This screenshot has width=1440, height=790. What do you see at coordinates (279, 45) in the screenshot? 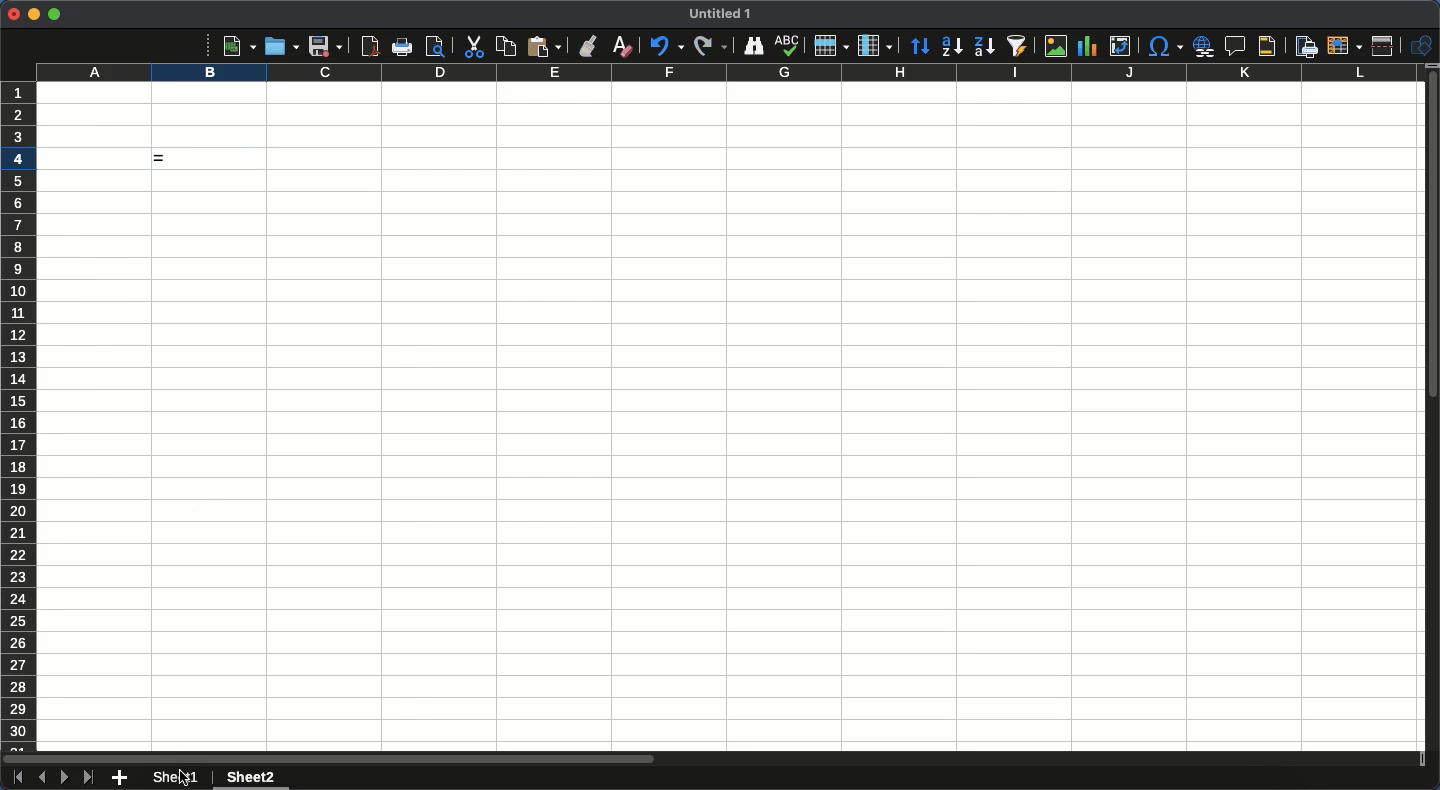
I see `Open` at bounding box center [279, 45].